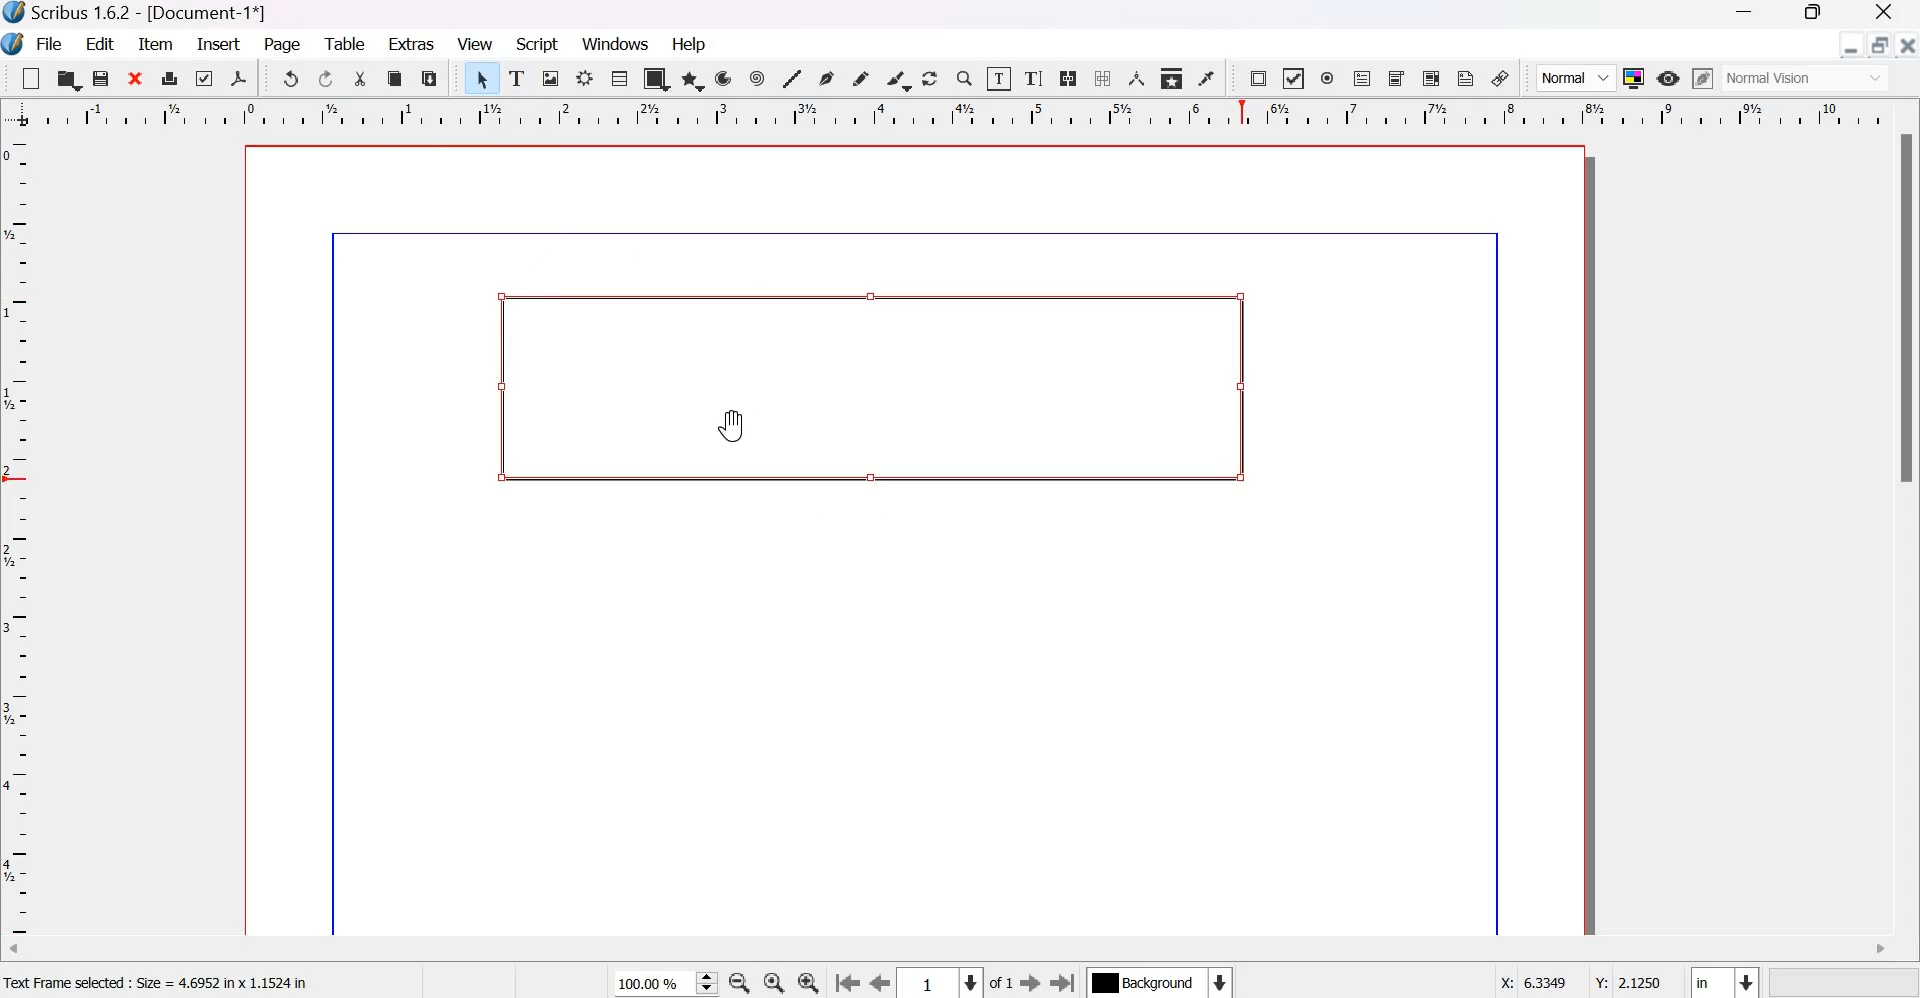 This screenshot has height=998, width=1920. I want to click on , so click(344, 44).